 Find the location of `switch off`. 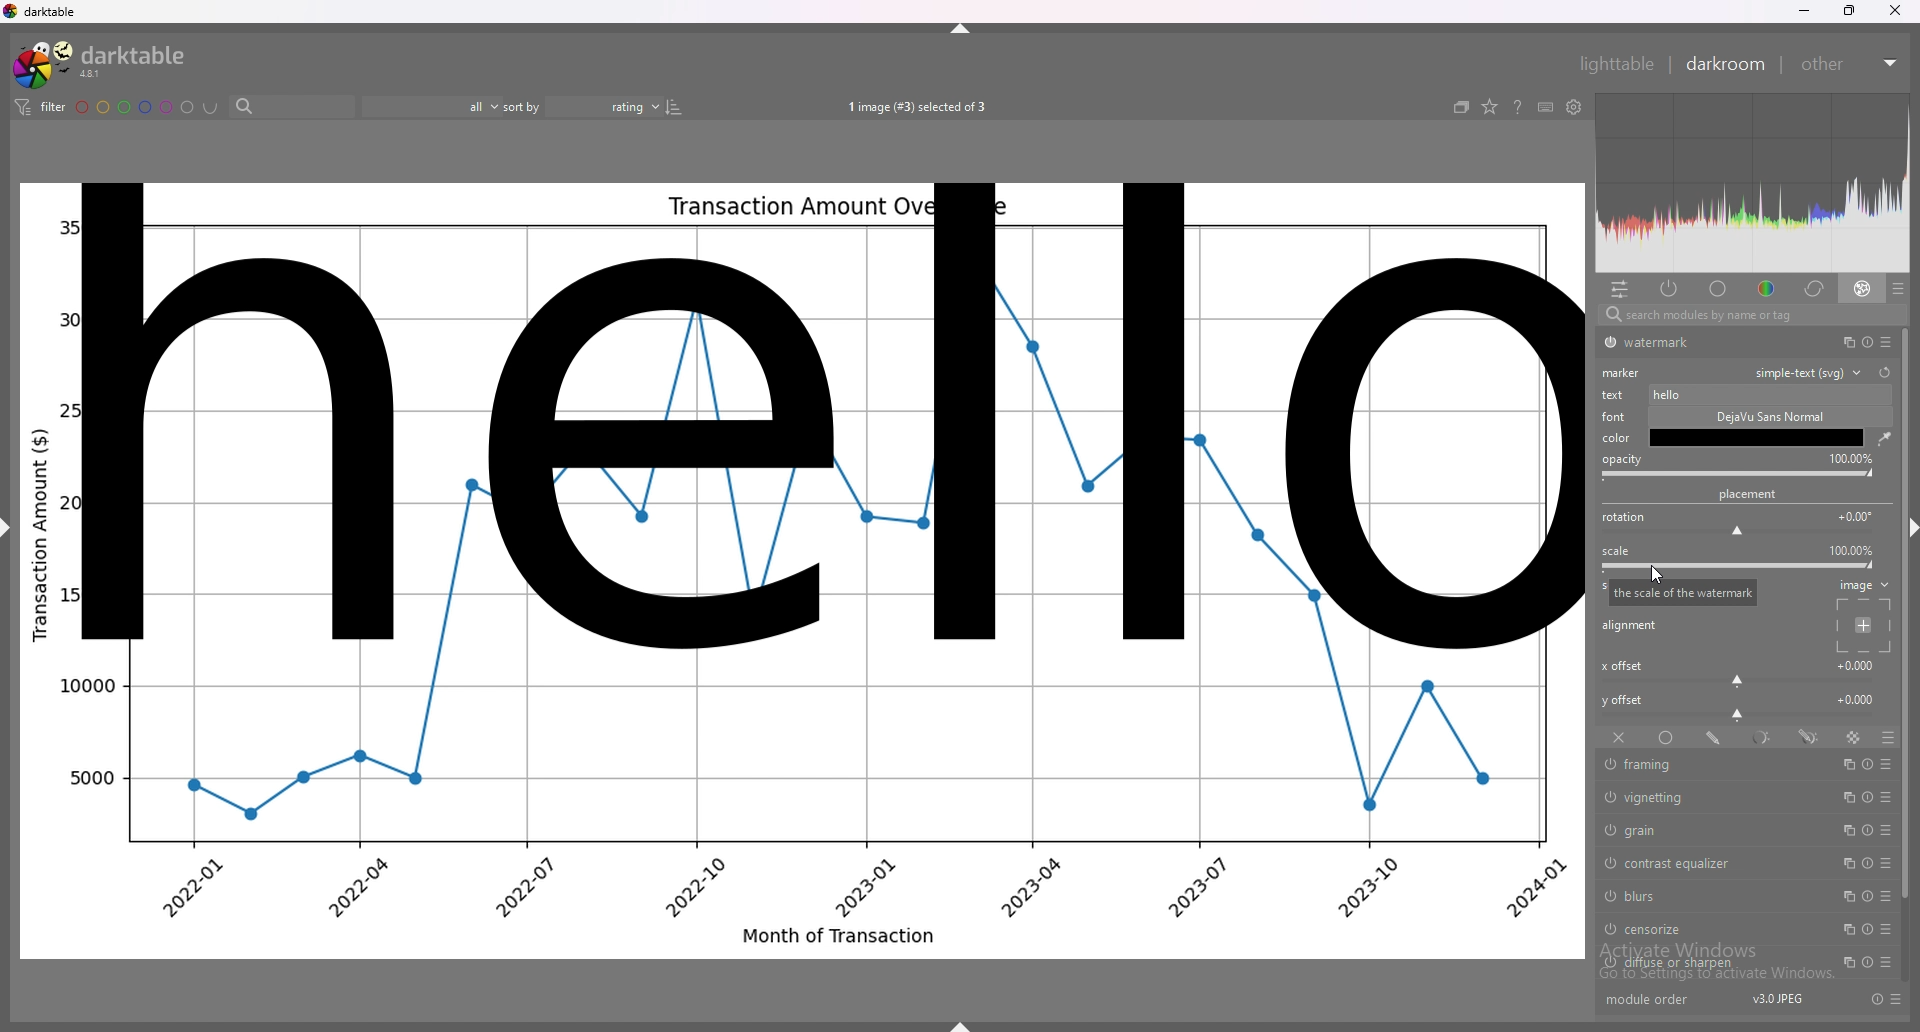

switch off is located at coordinates (1607, 931).